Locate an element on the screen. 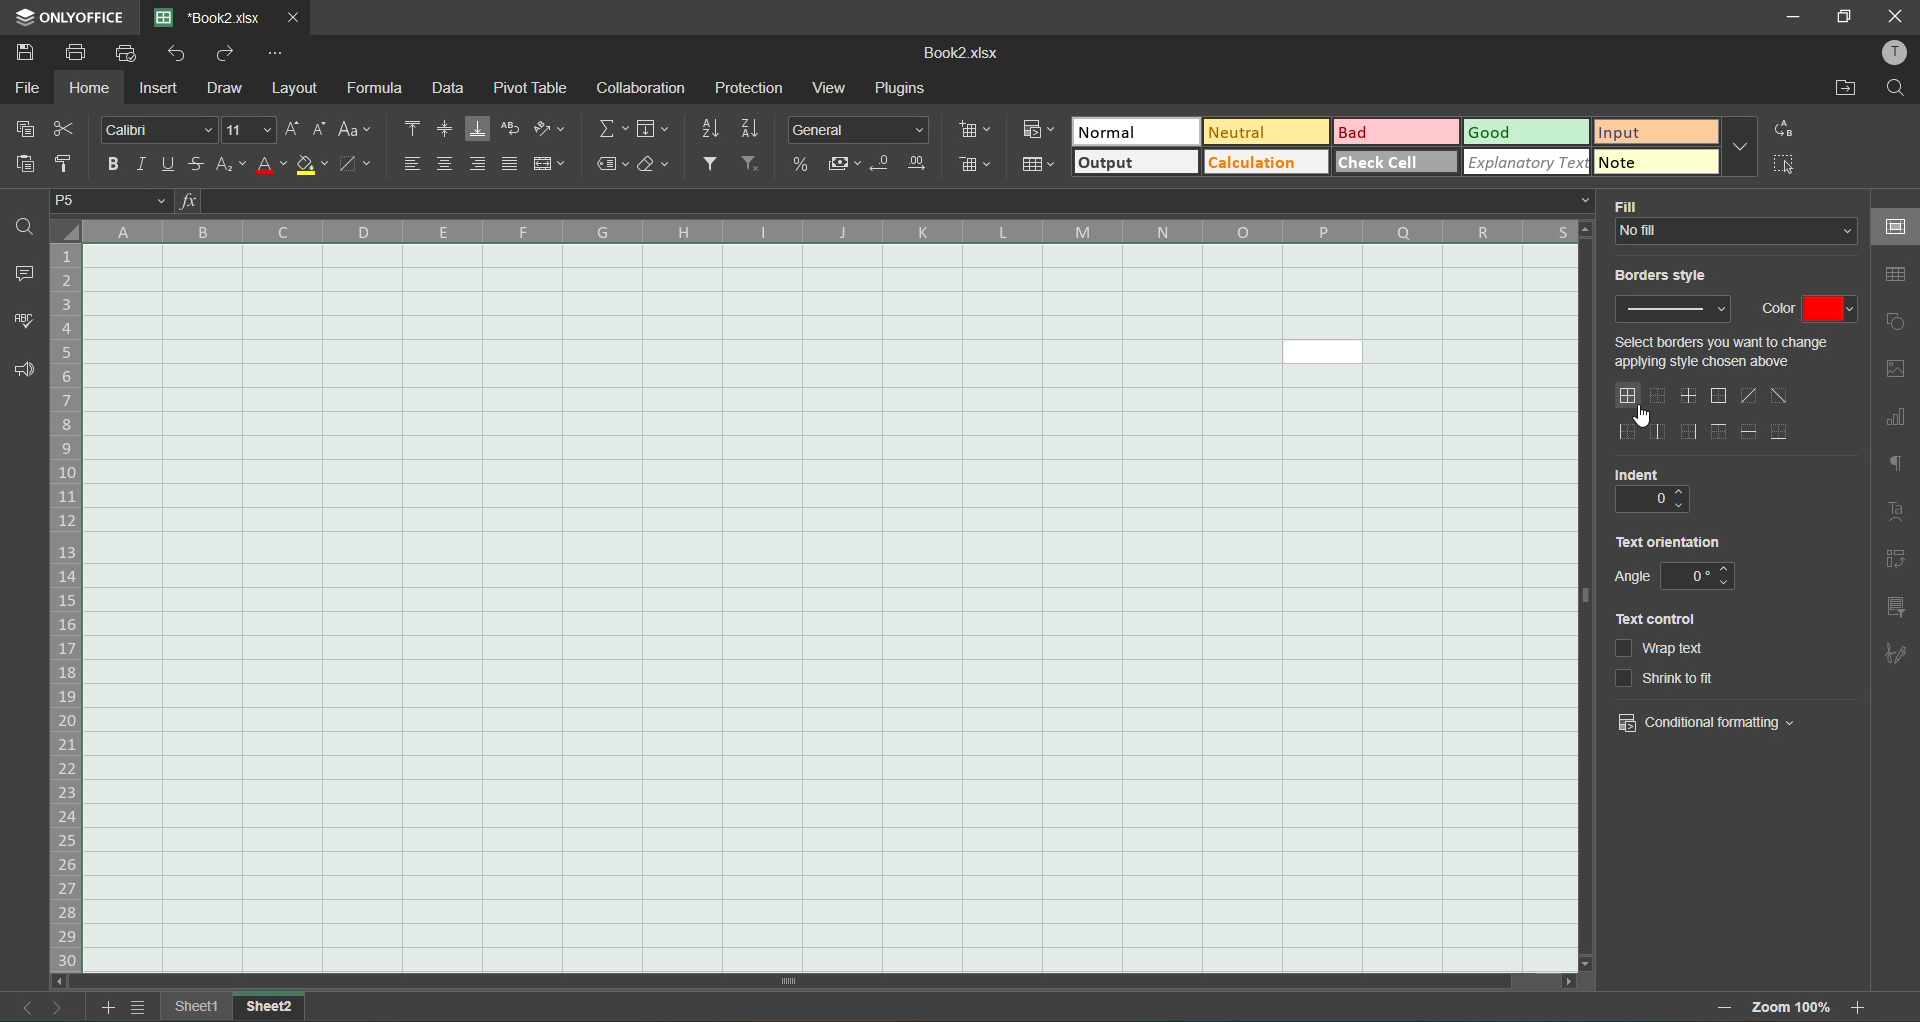  zoom out is located at coordinates (1717, 1007).